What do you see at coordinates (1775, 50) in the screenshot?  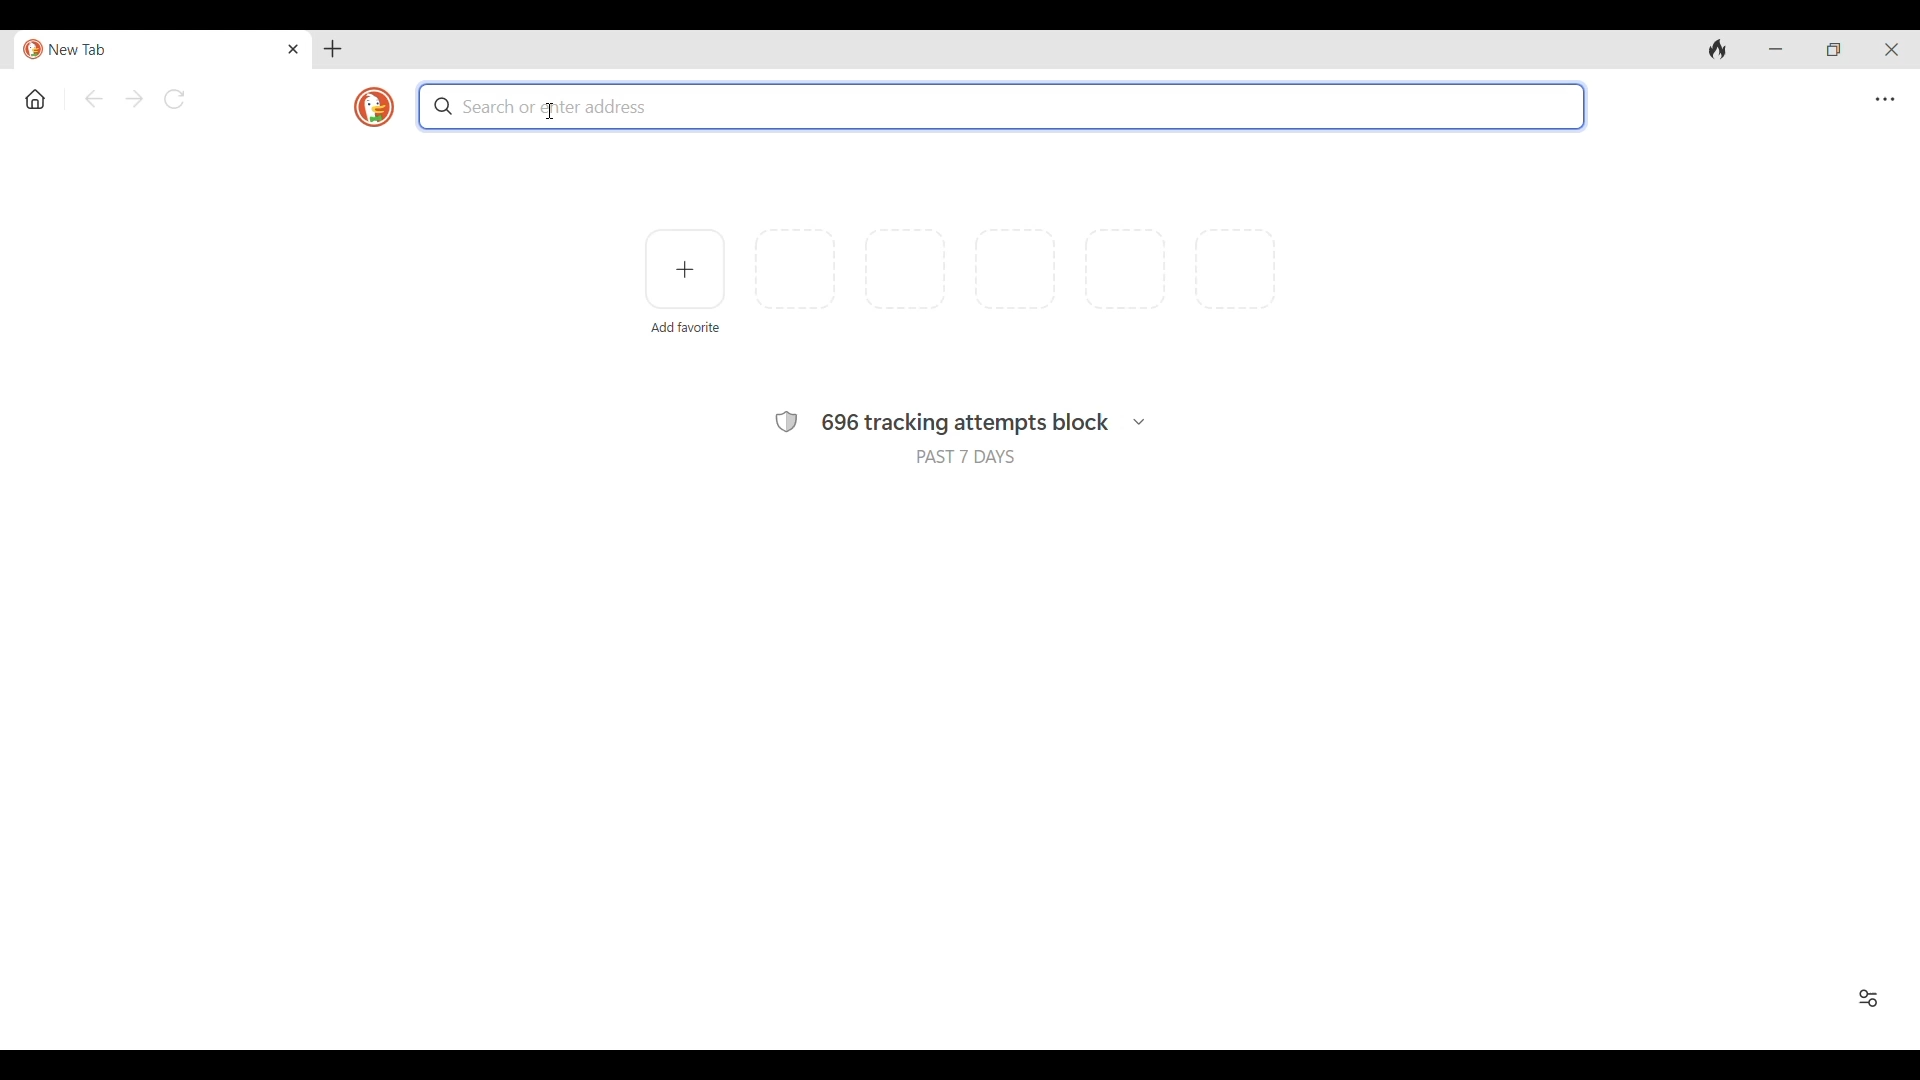 I see `Minimize` at bounding box center [1775, 50].